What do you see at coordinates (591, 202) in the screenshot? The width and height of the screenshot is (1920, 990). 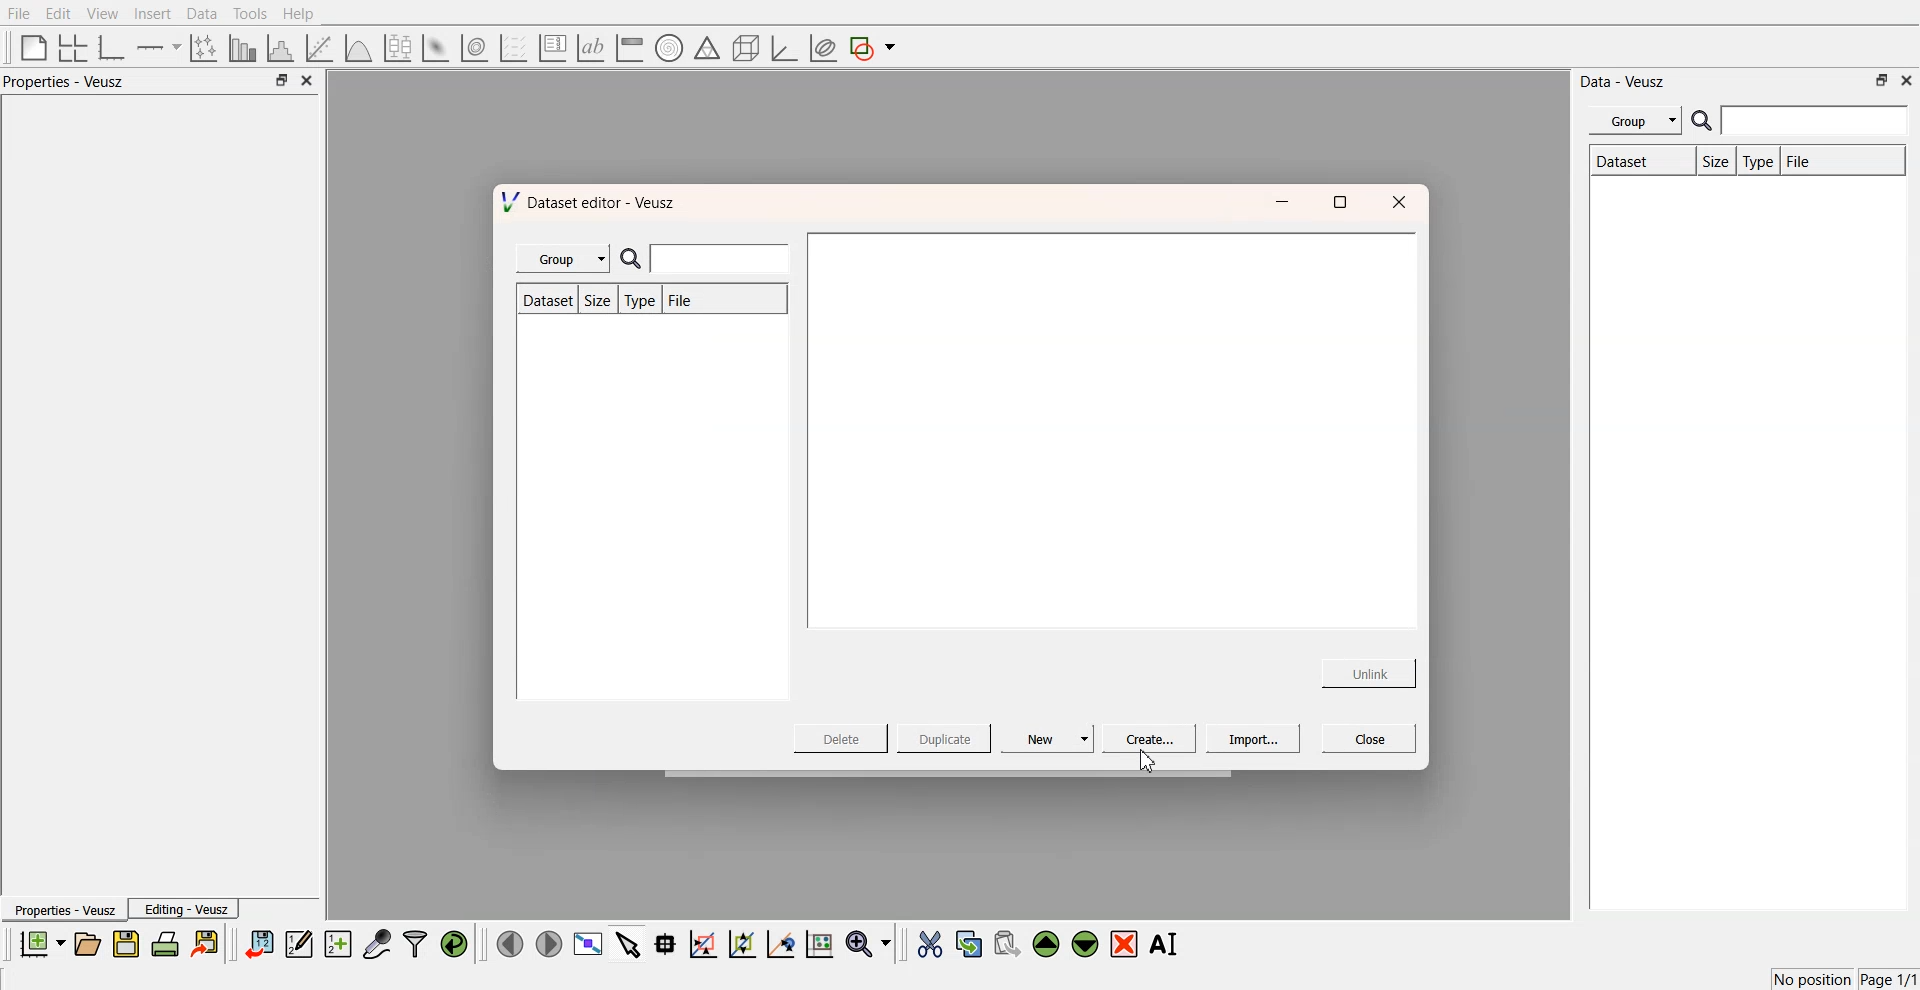 I see `Dataset editor - Veusz` at bounding box center [591, 202].